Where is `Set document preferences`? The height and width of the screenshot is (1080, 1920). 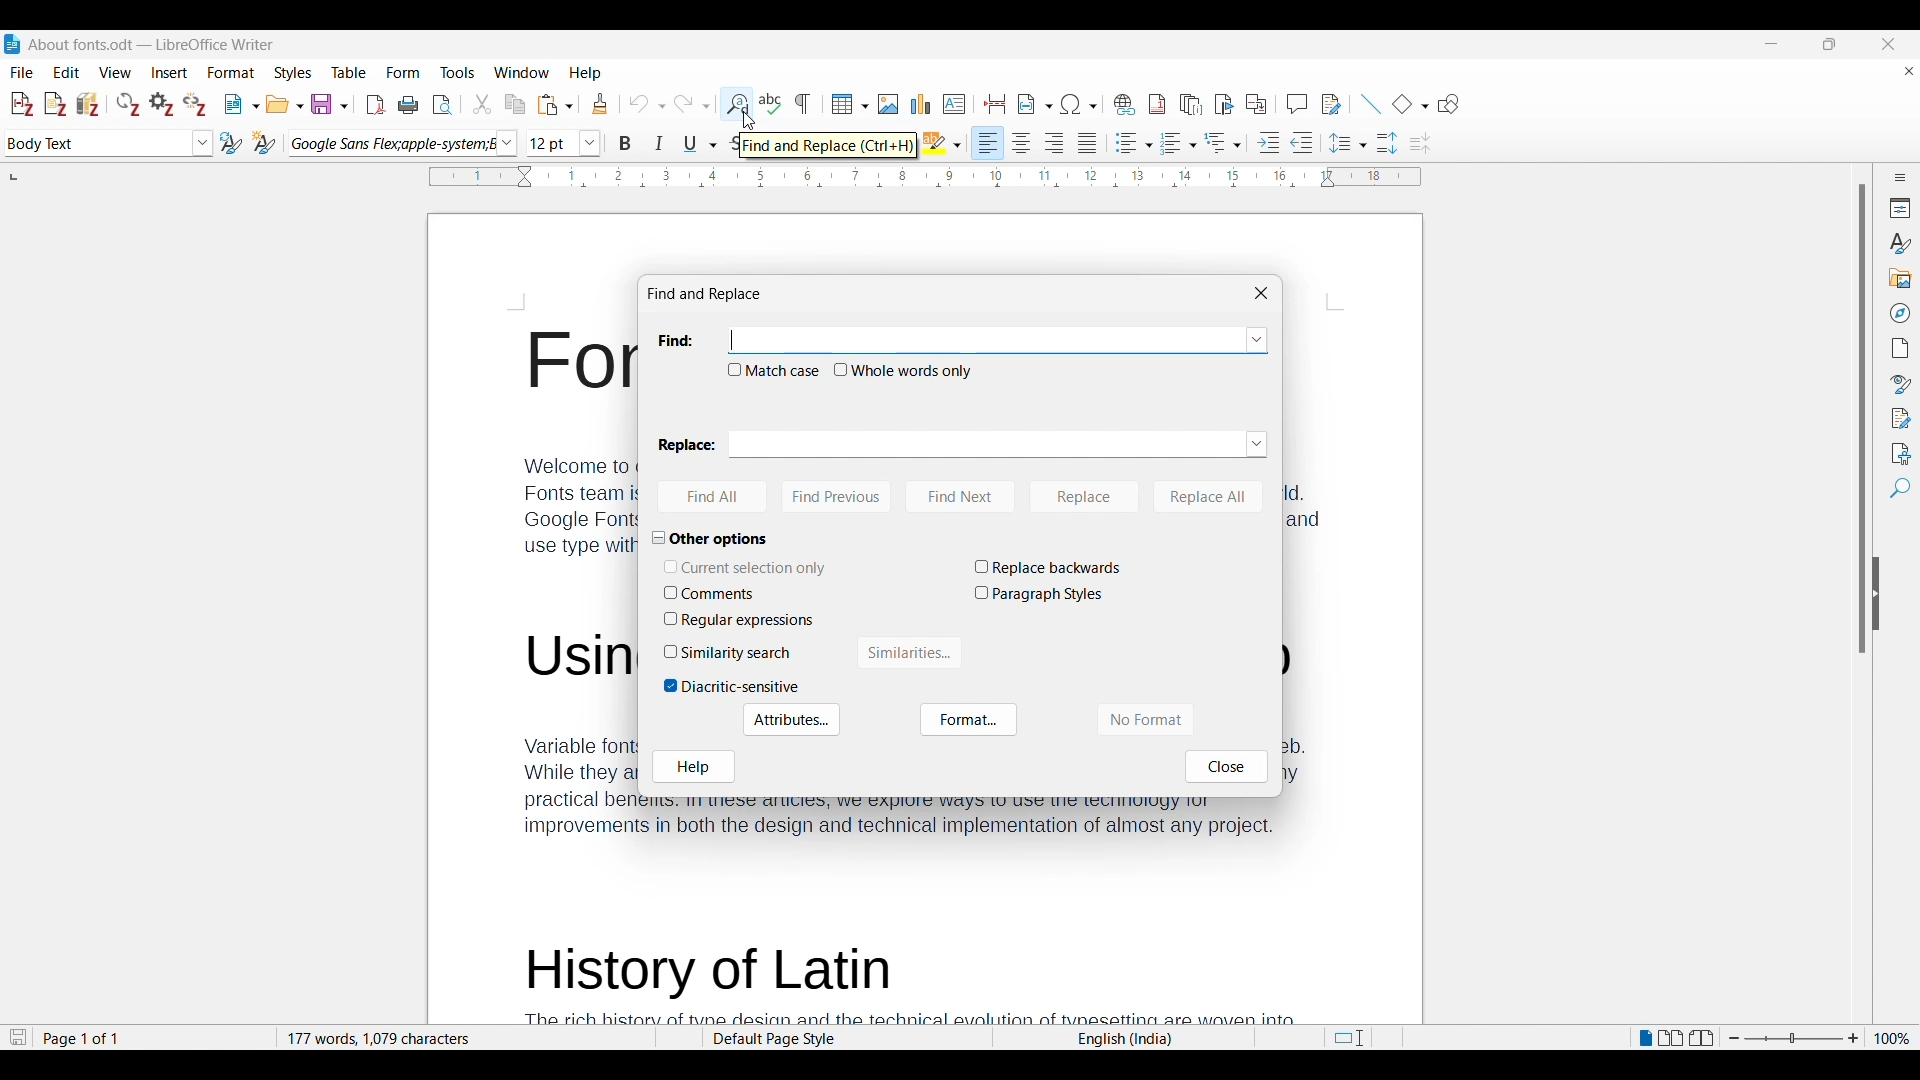 Set document preferences is located at coordinates (163, 103).